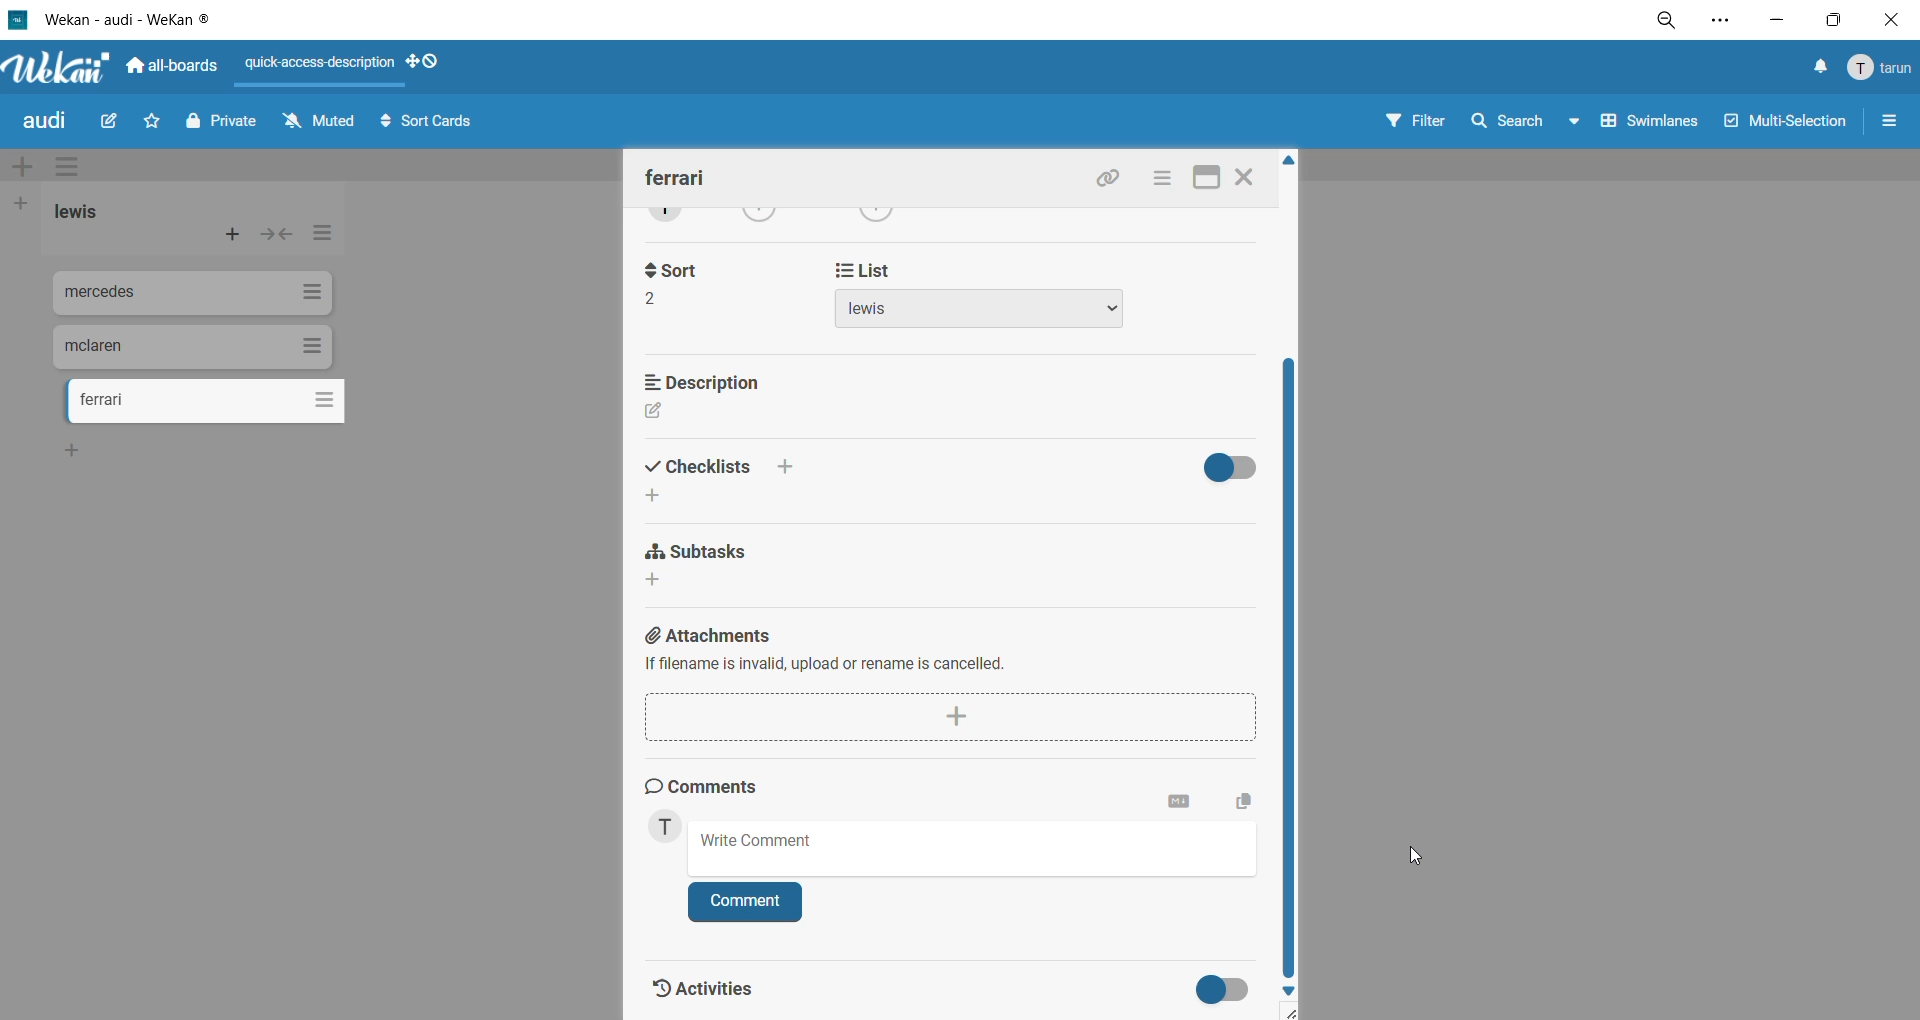  What do you see at coordinates (1415, 857) in the screenshot?
I see `cursor` at bounding box center [1415, 857].